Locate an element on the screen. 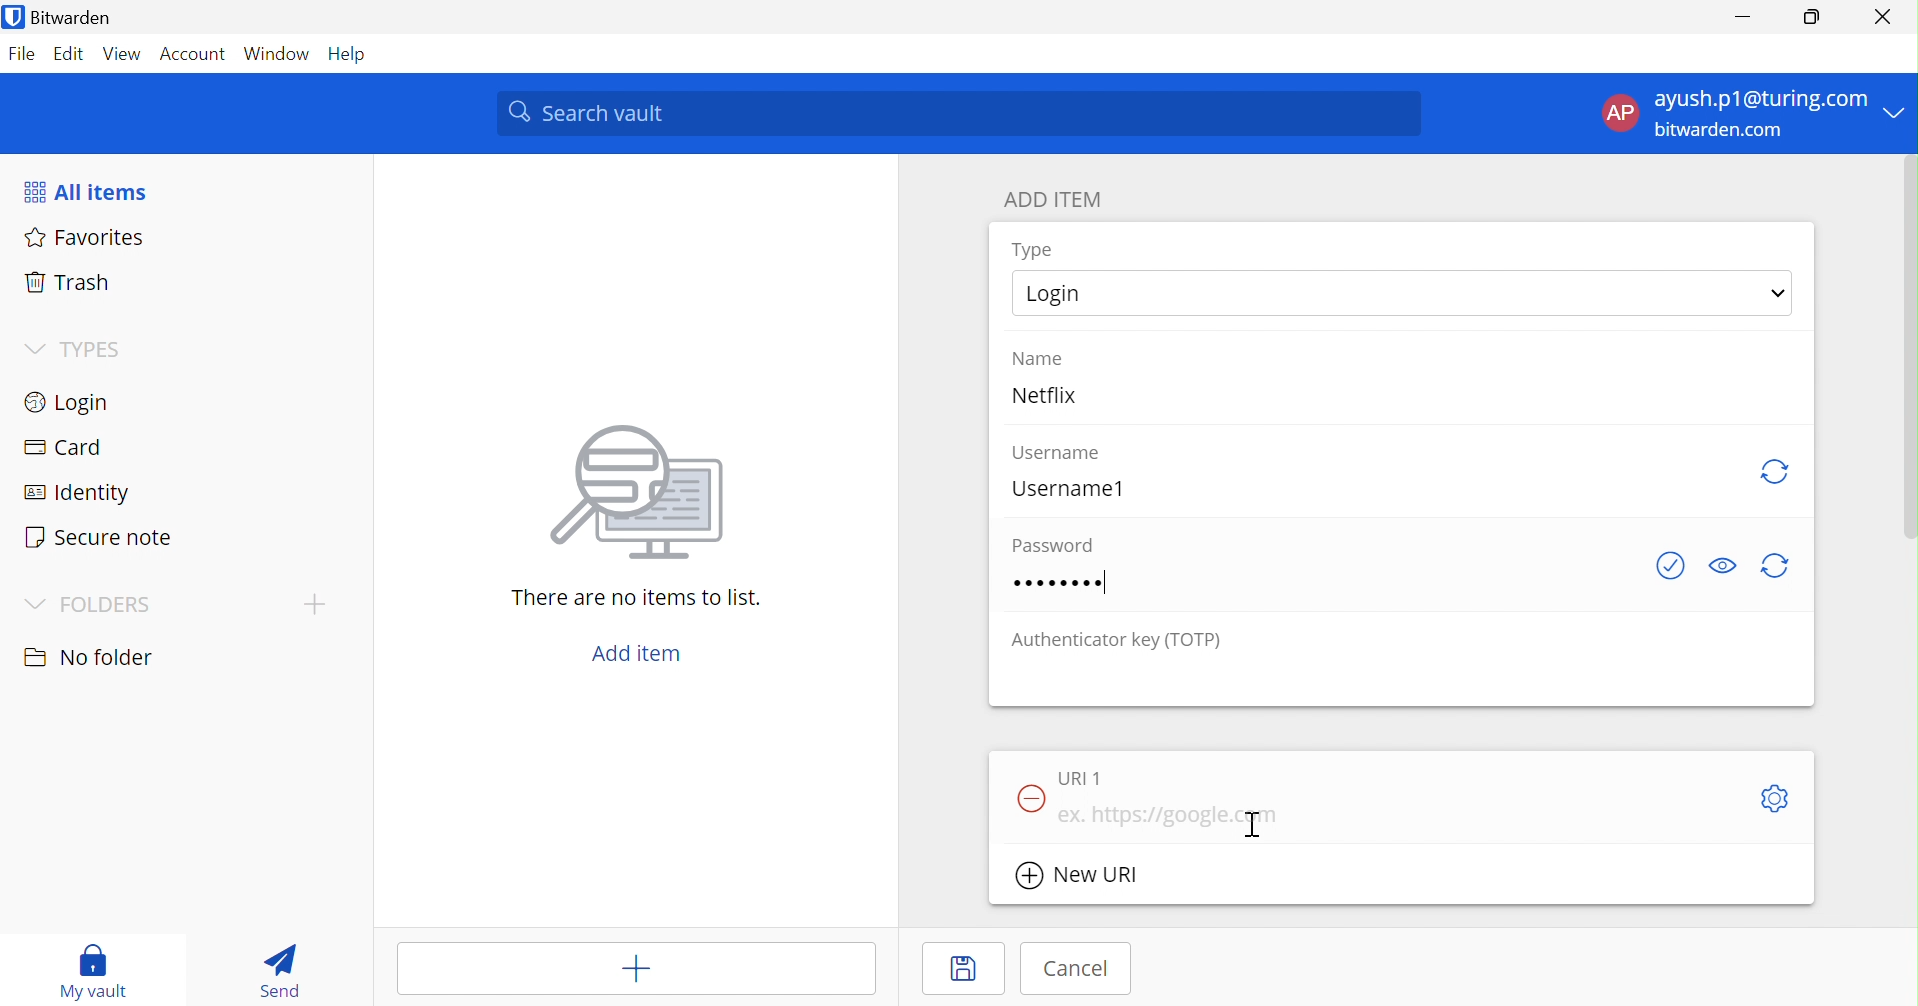 Image resolution: width=1918 pixels, height=1006 pixels. Netflix is located at coordinates (1043, 394).